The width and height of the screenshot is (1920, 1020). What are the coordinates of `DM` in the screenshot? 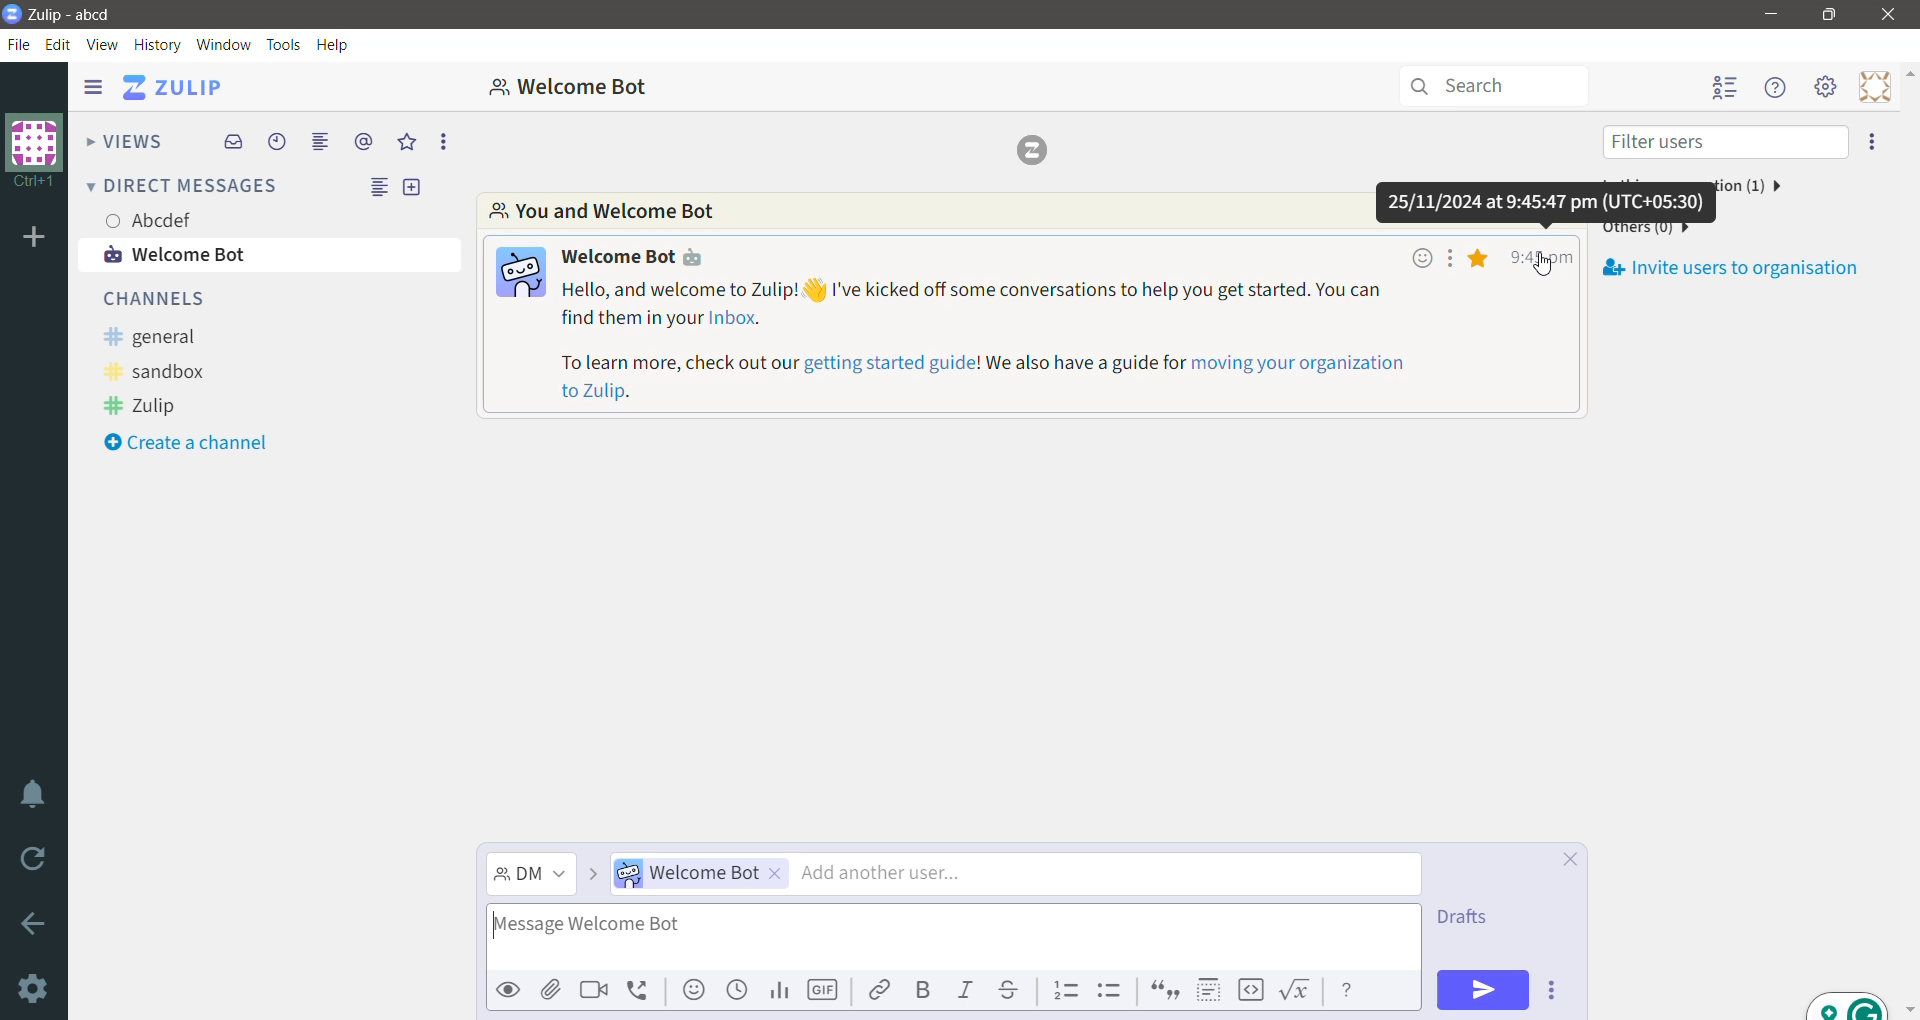 It's located at (531, 876).